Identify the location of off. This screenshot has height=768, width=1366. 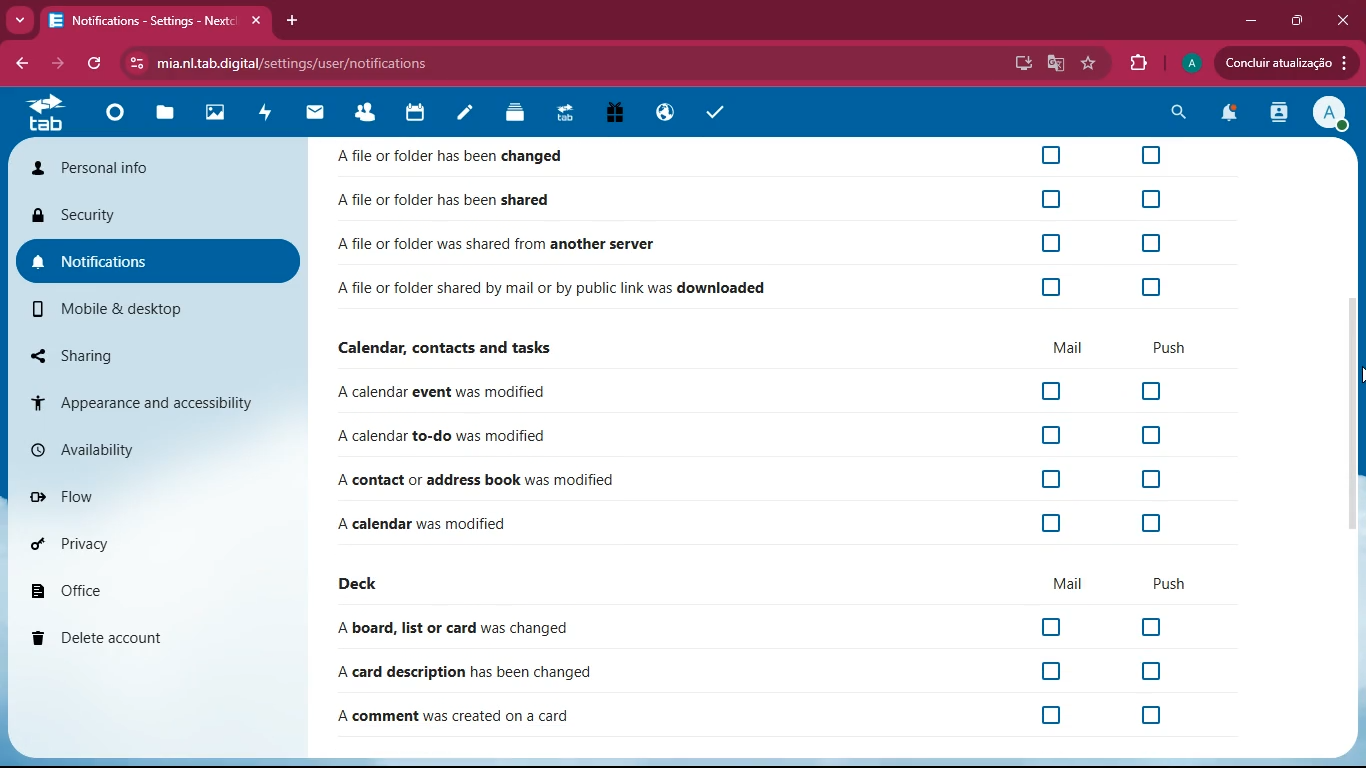
(1150, 523).